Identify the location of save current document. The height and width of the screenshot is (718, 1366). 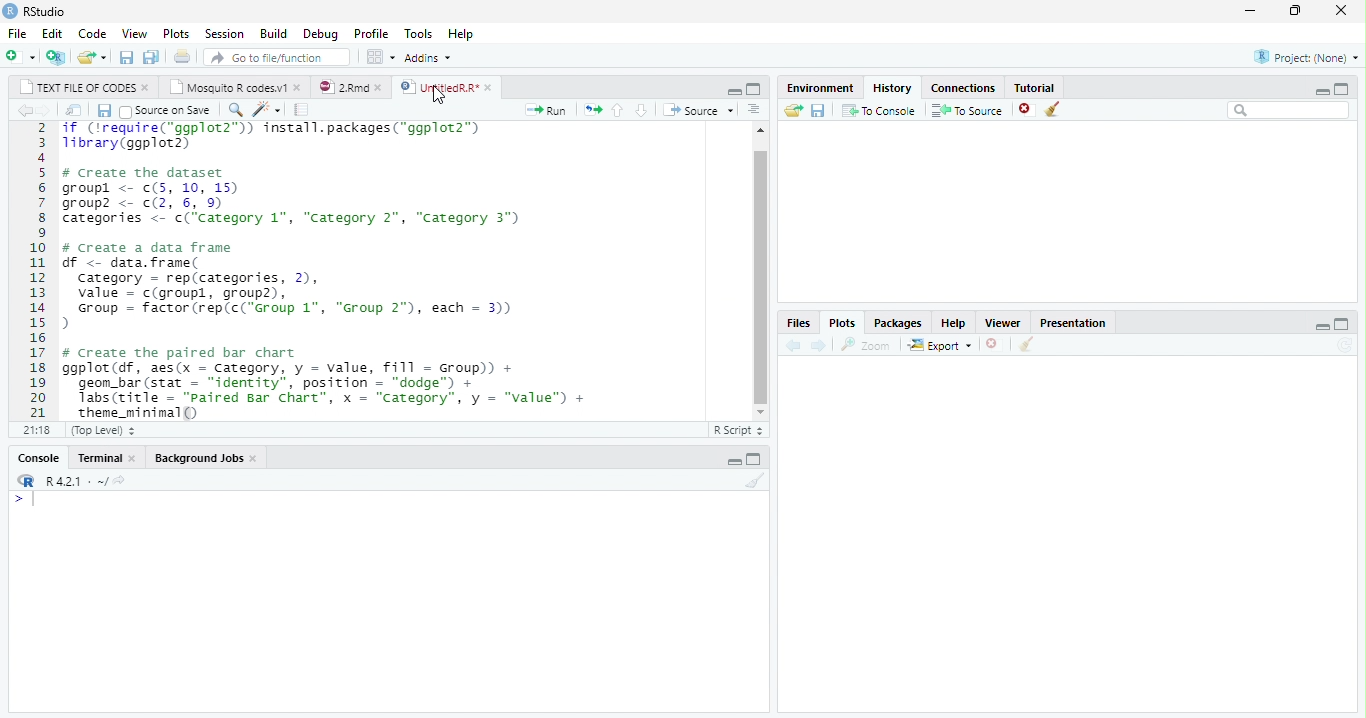
(105, 110).